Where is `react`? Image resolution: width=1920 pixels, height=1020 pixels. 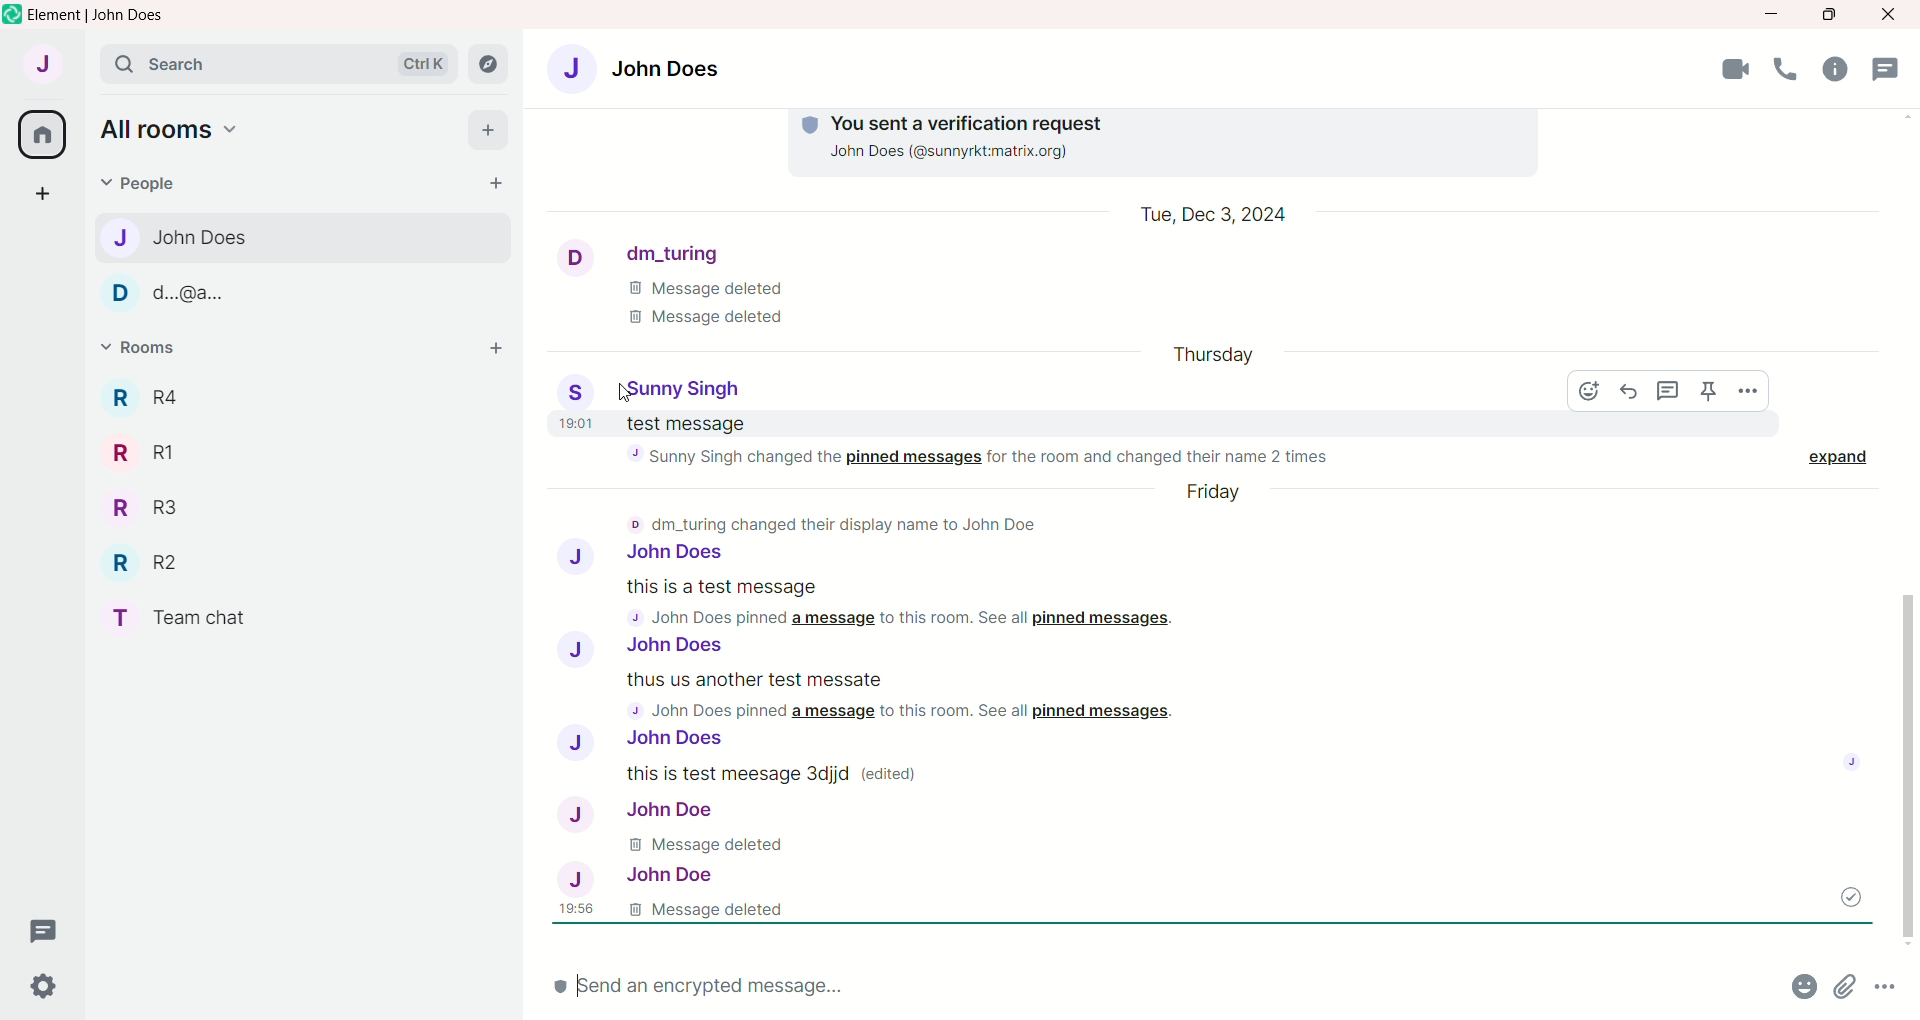
react is located at coordinates (1589, 392).